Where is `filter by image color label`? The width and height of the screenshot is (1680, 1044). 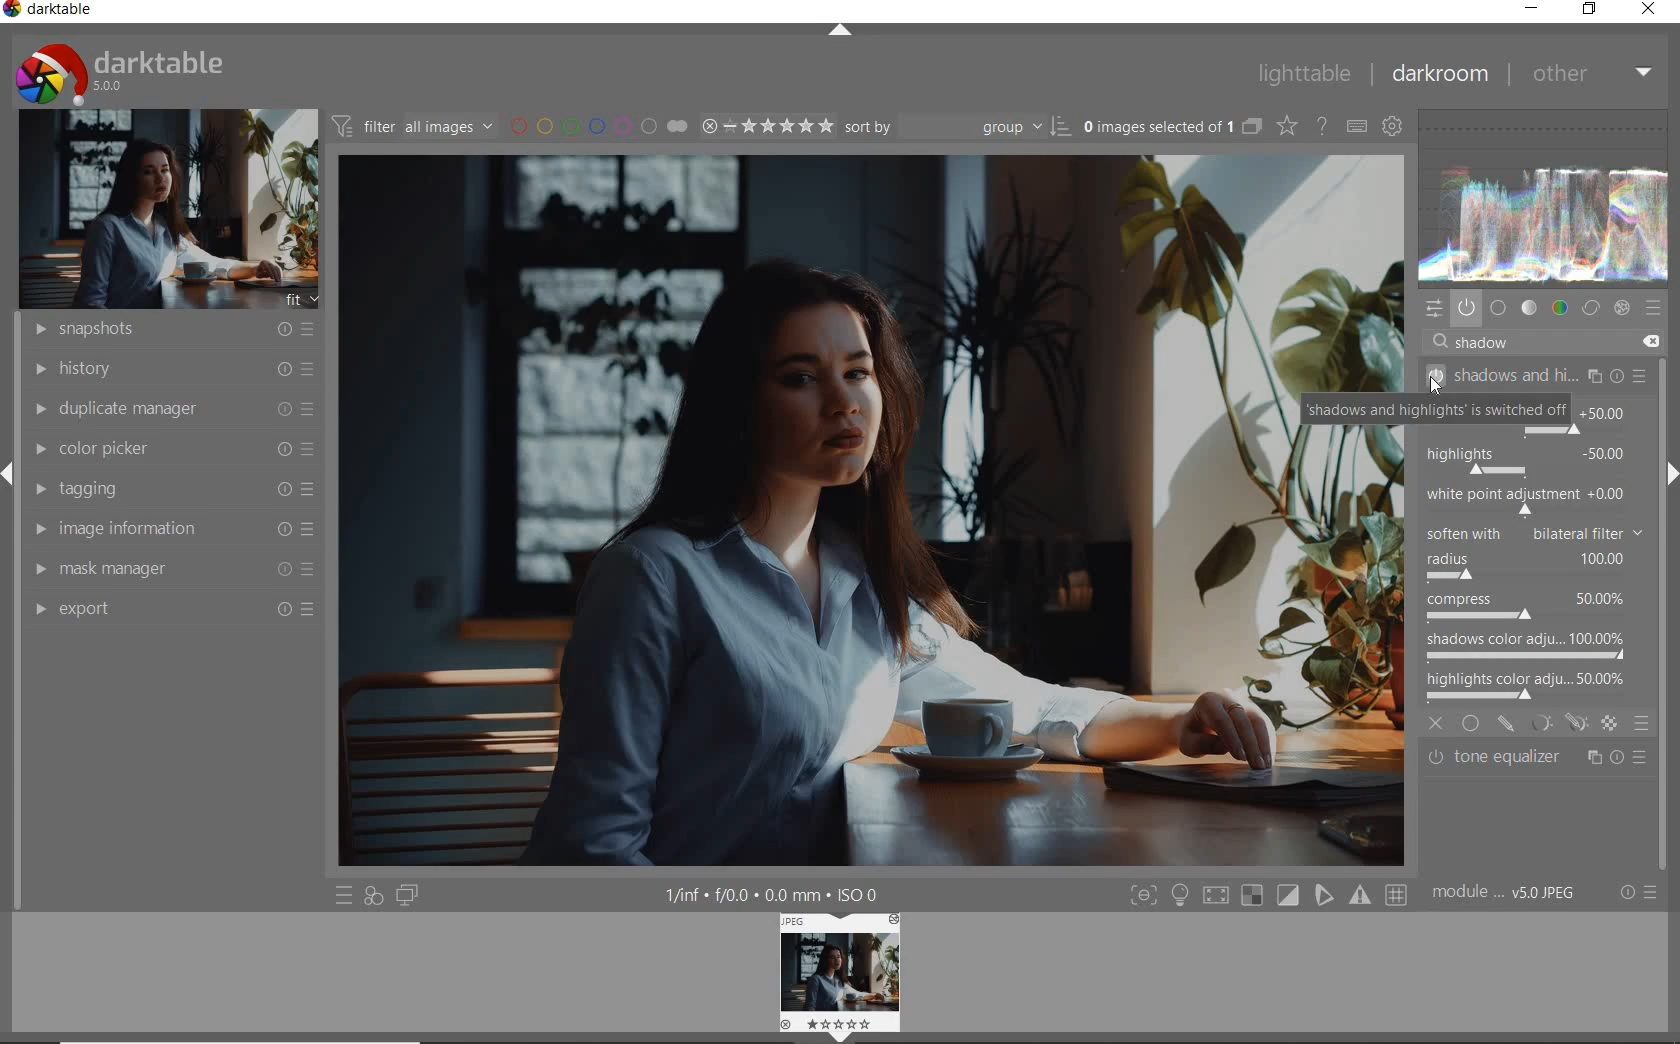 filter by image color label is located at coordinates (597, 124).